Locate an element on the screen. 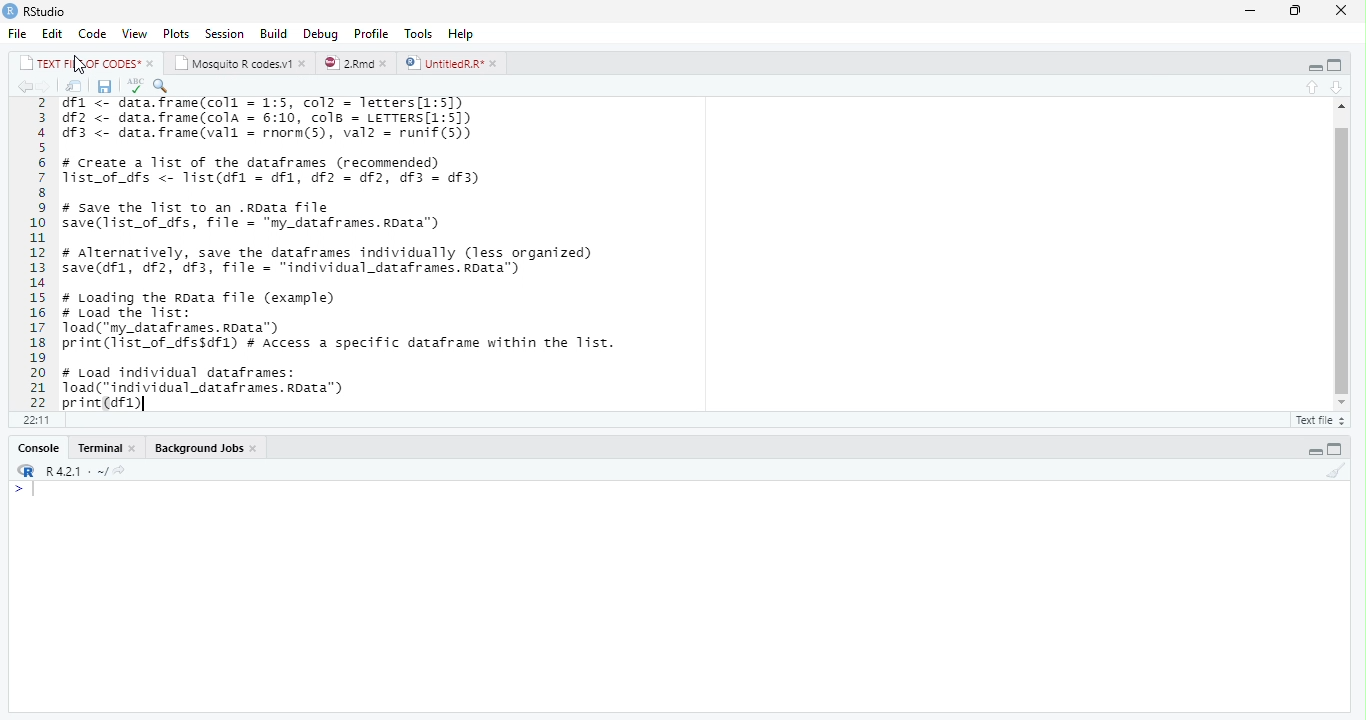  Profile is located at coordinates (372, 33).